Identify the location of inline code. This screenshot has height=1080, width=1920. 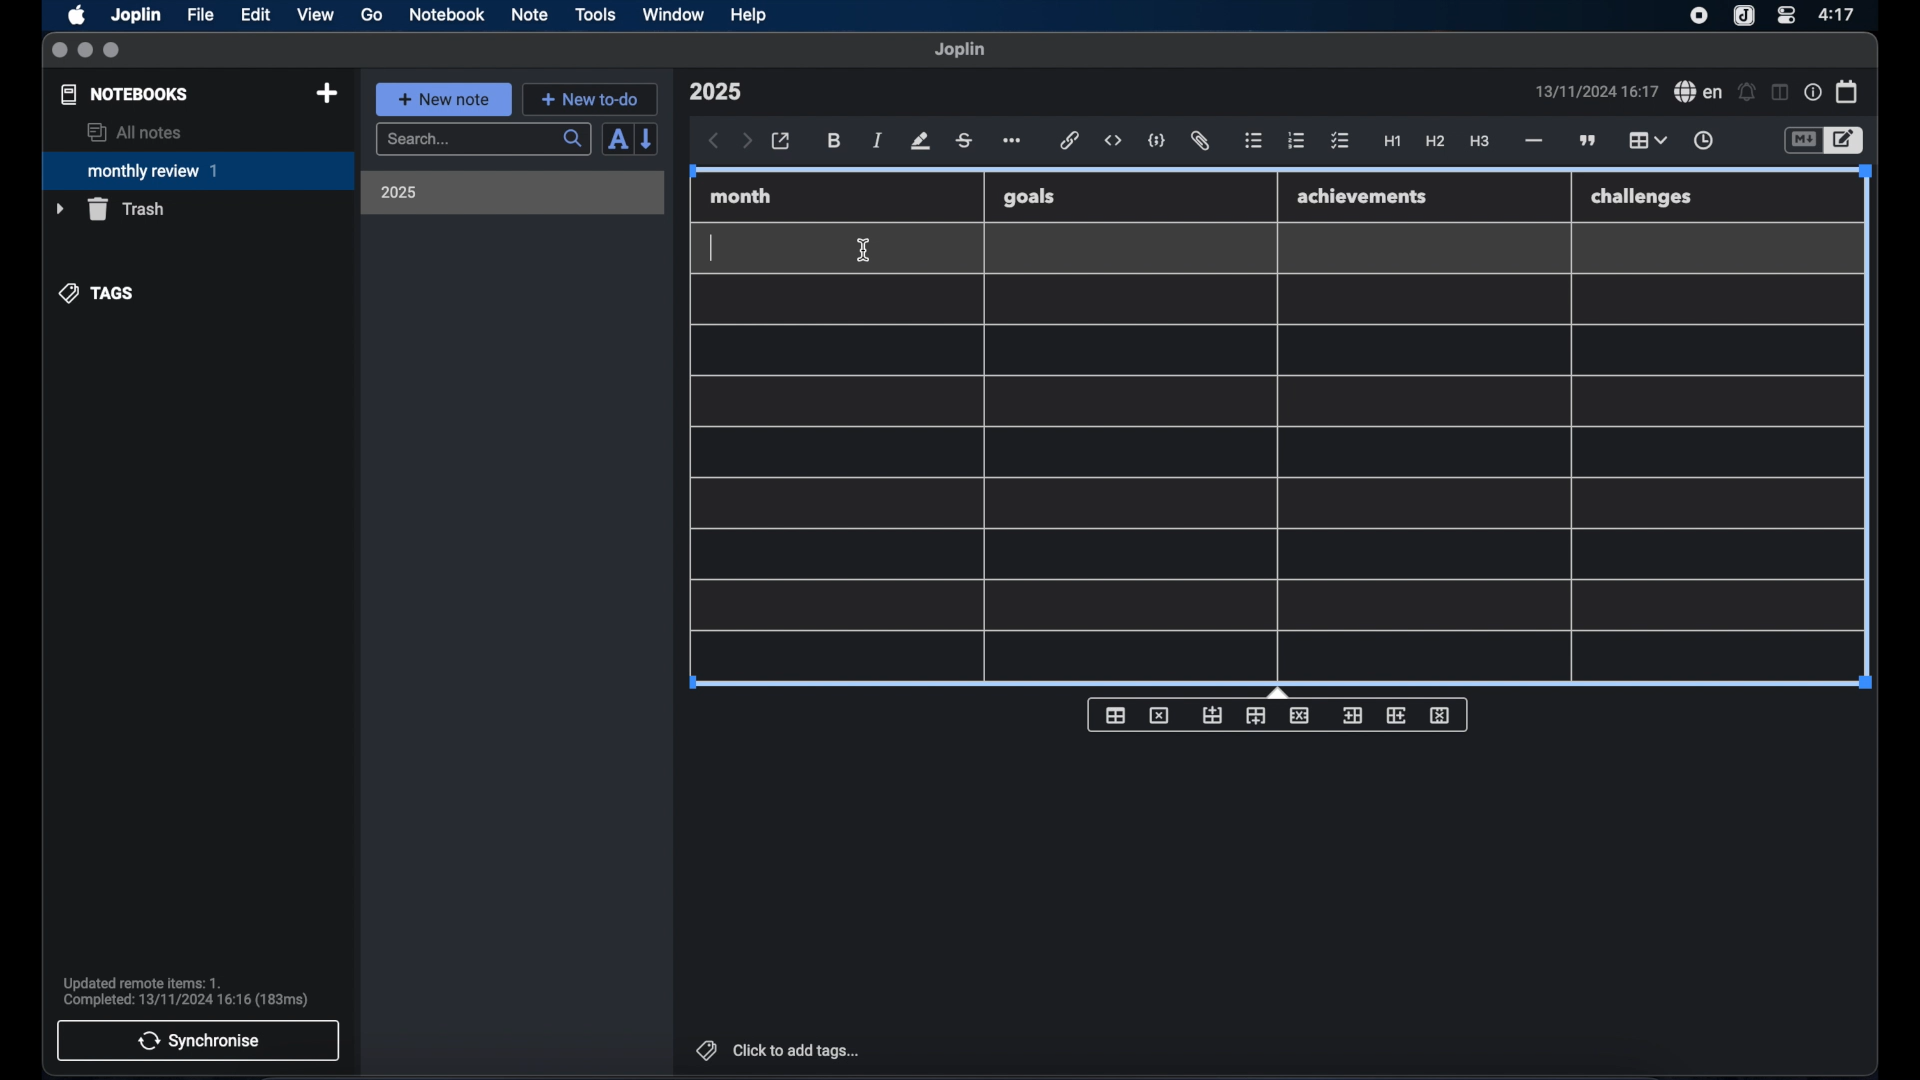
(1113, 141).